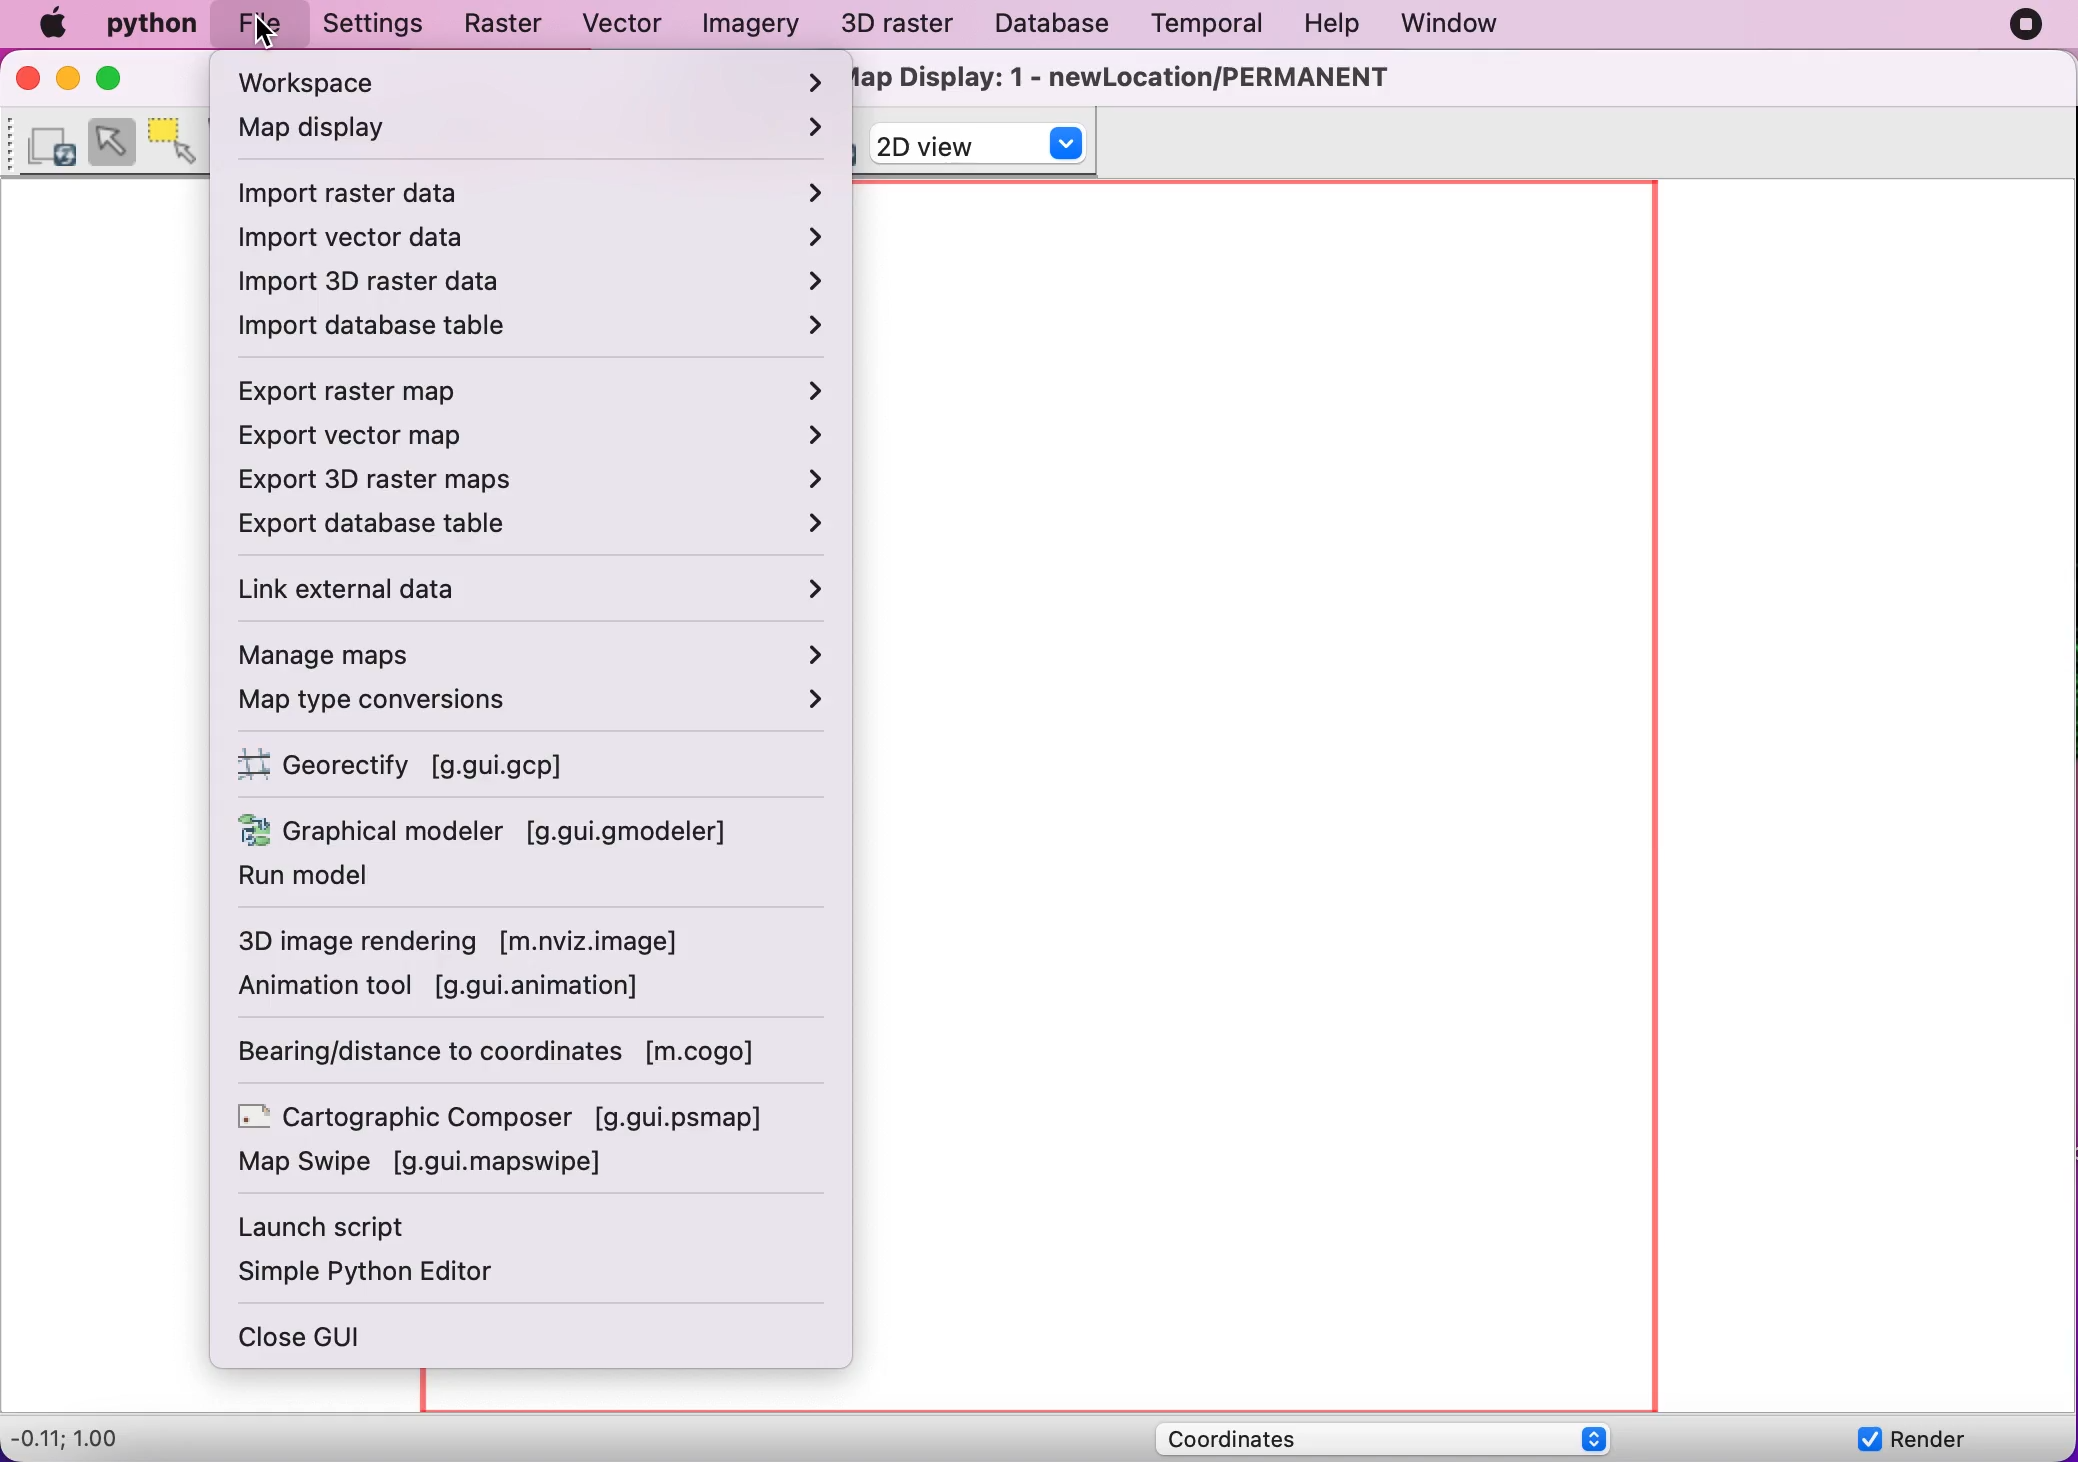 The image size is (2078, 1462). What do you see at coordinates (535, 704) in the screenshot?
I see `map type conversions` at bounding box center [535, 704].